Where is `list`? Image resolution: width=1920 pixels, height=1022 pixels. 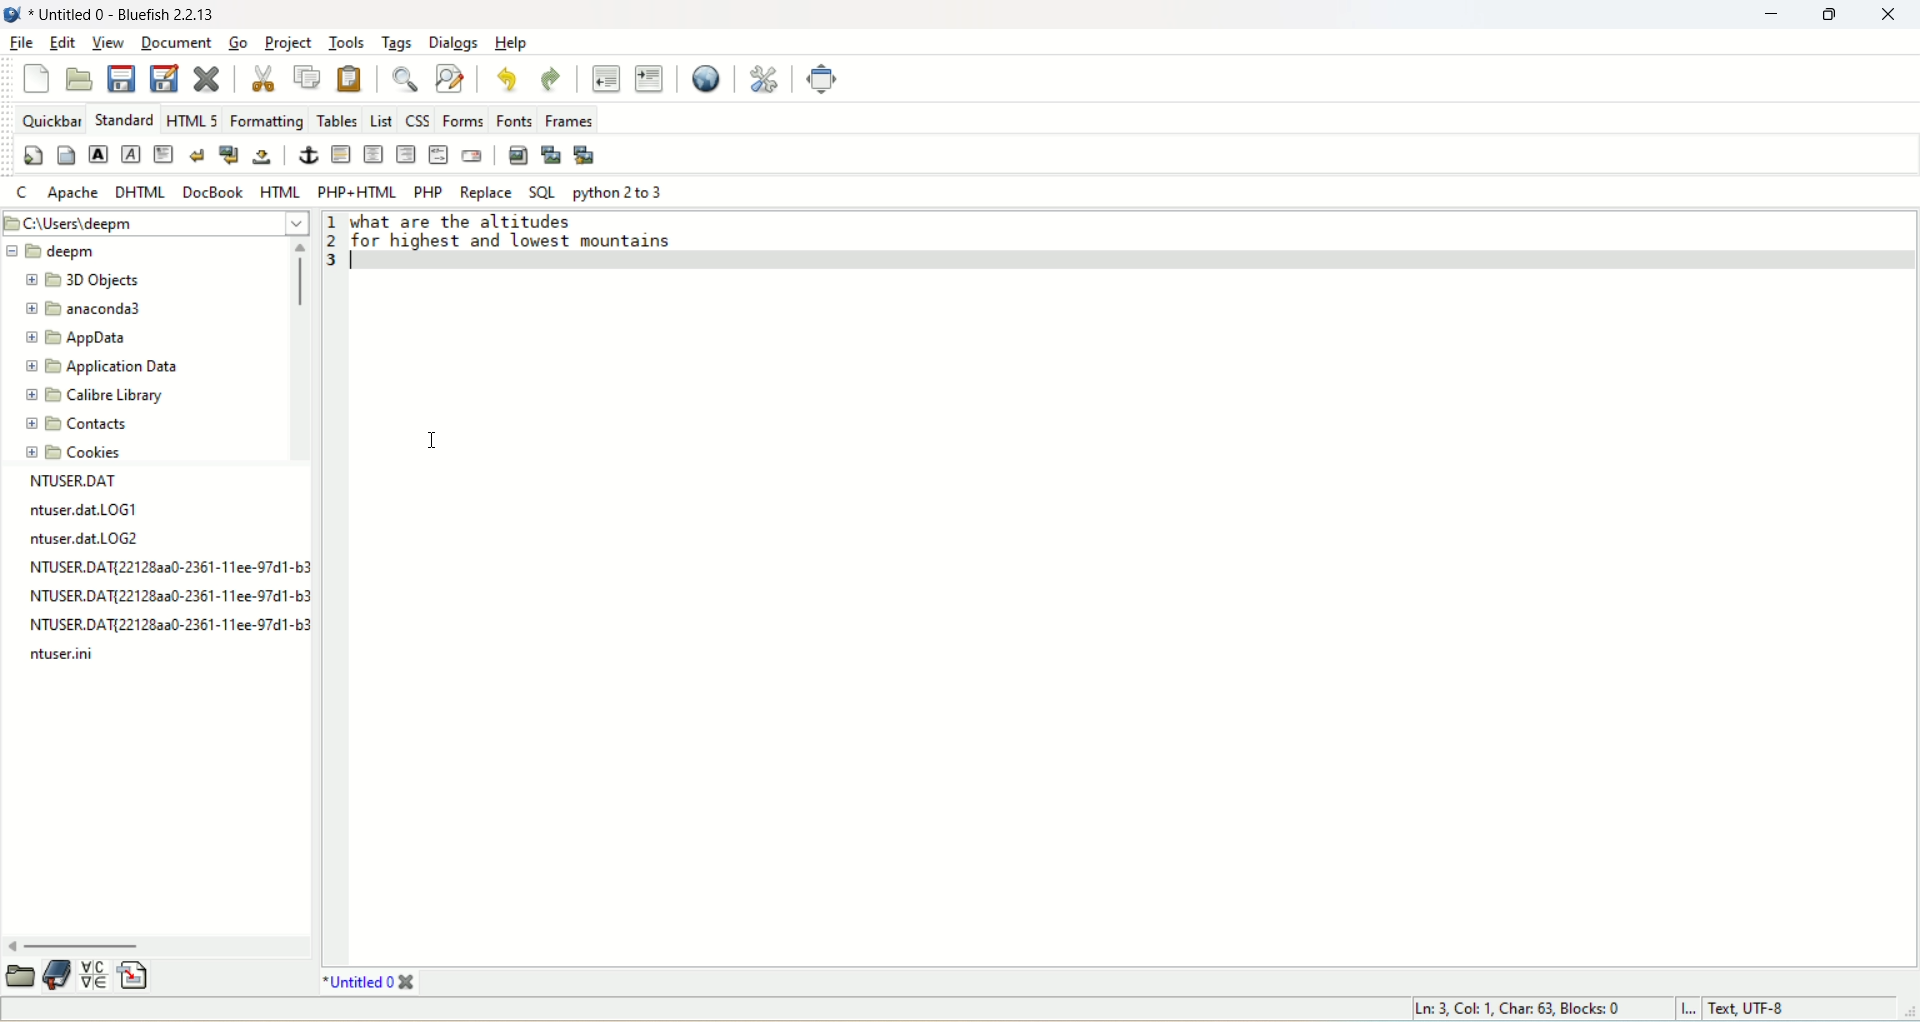
list is located at coordinates (380, 118).